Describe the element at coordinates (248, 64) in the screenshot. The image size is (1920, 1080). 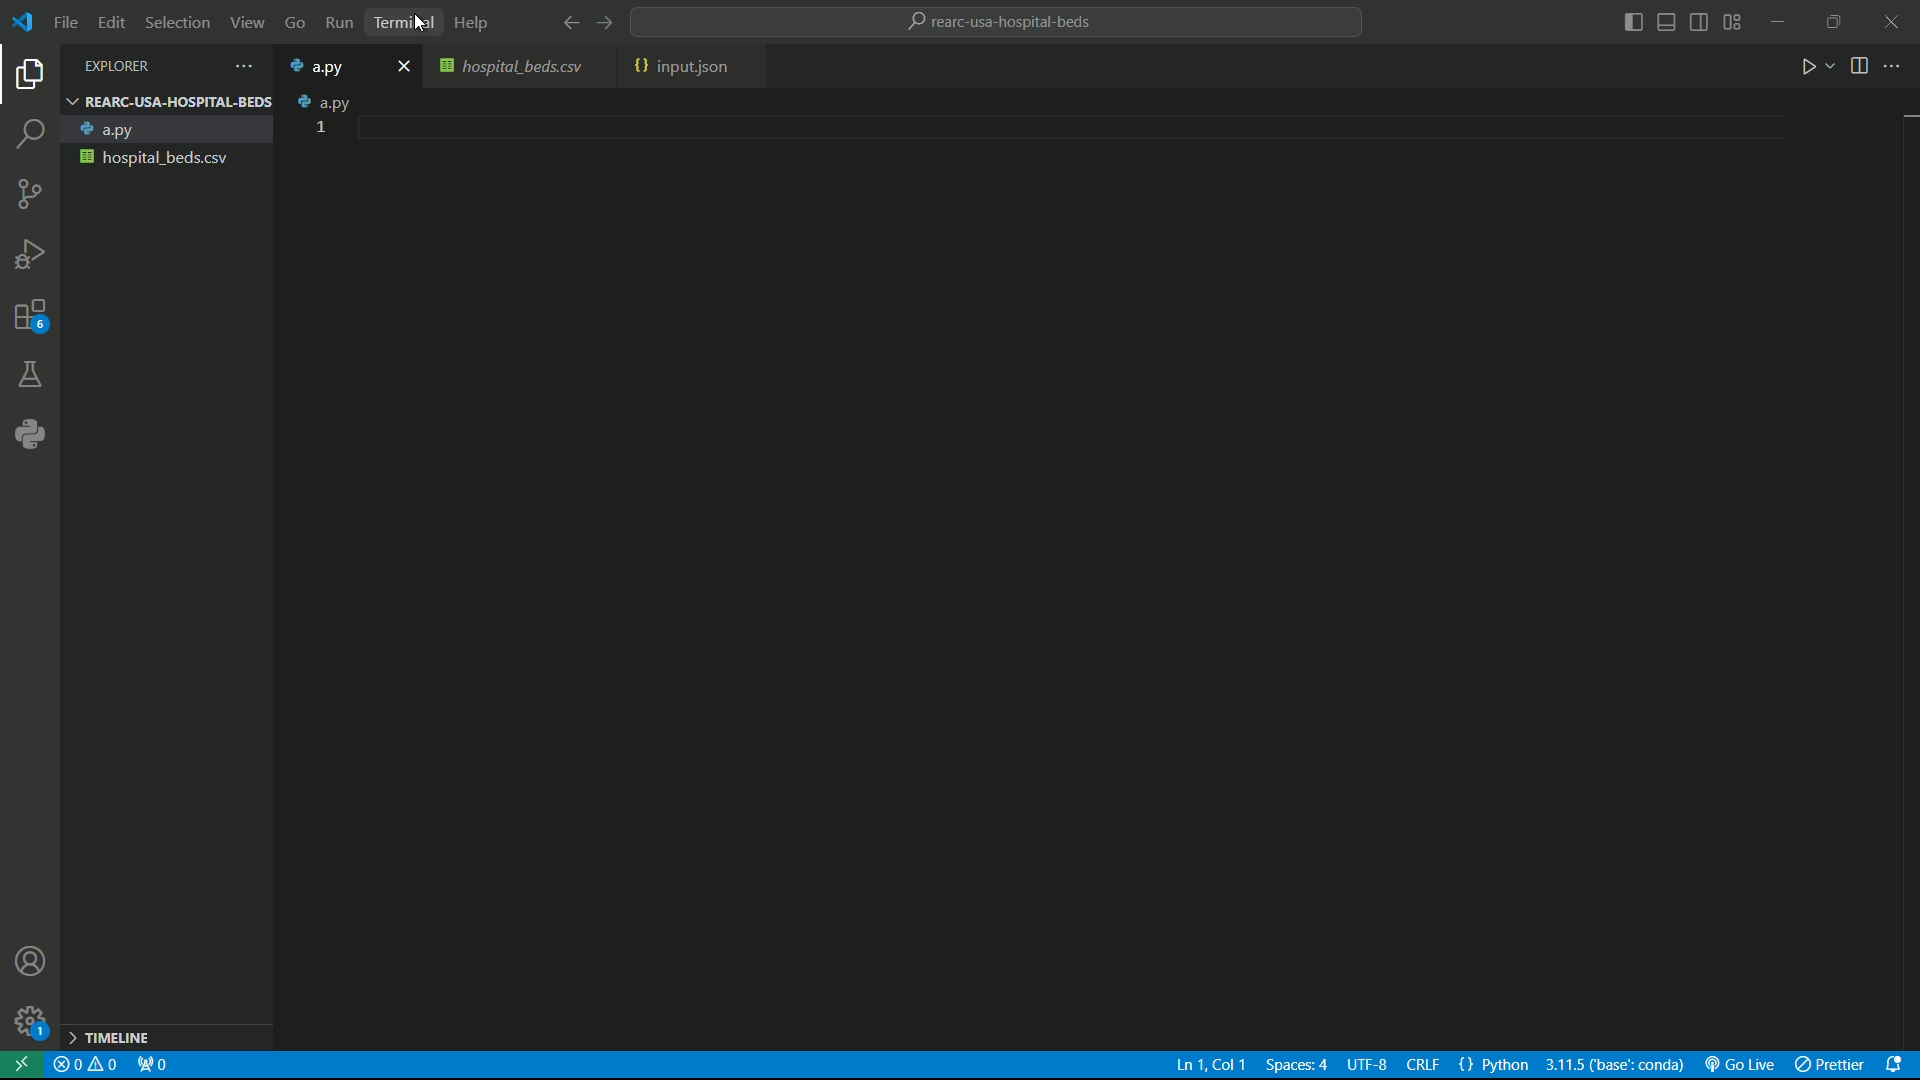
I see `views and more actions` at that location.